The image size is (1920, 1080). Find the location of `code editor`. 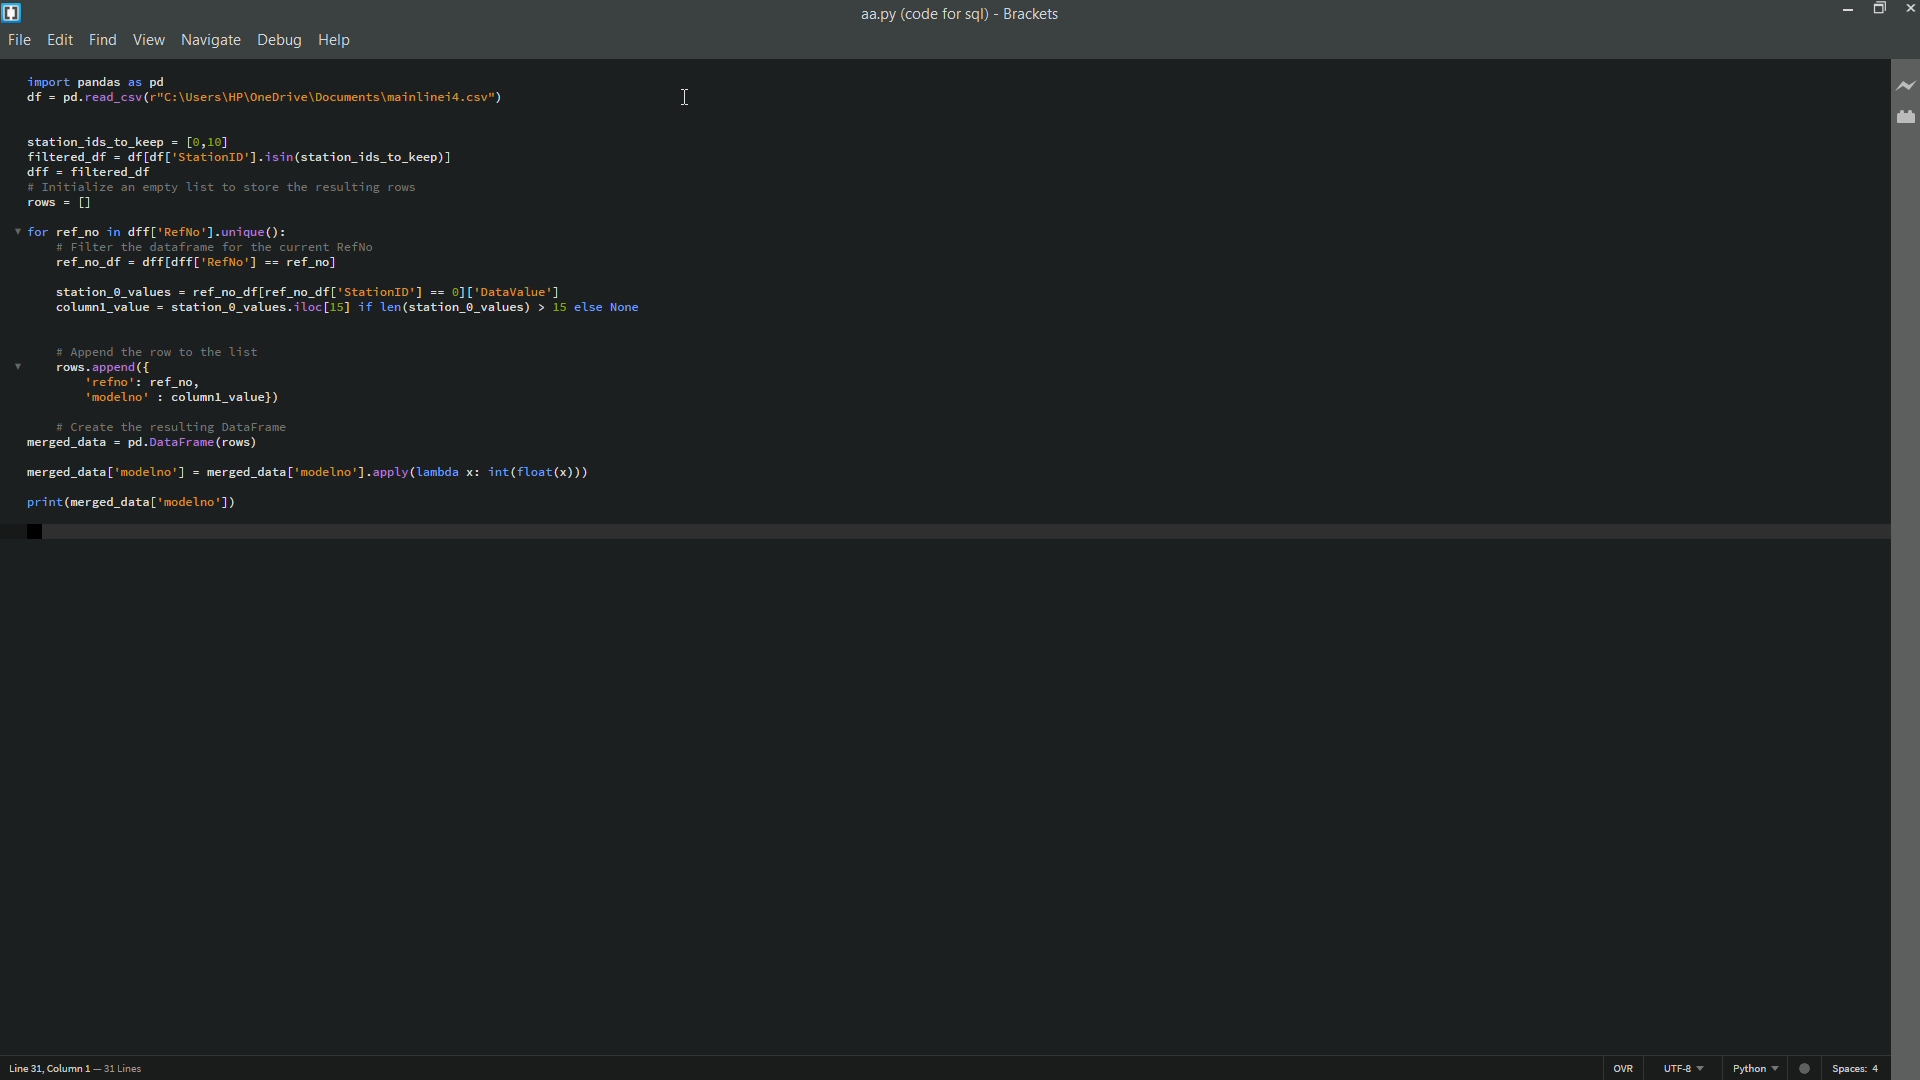

code editor is located at coordinates (335, 292).